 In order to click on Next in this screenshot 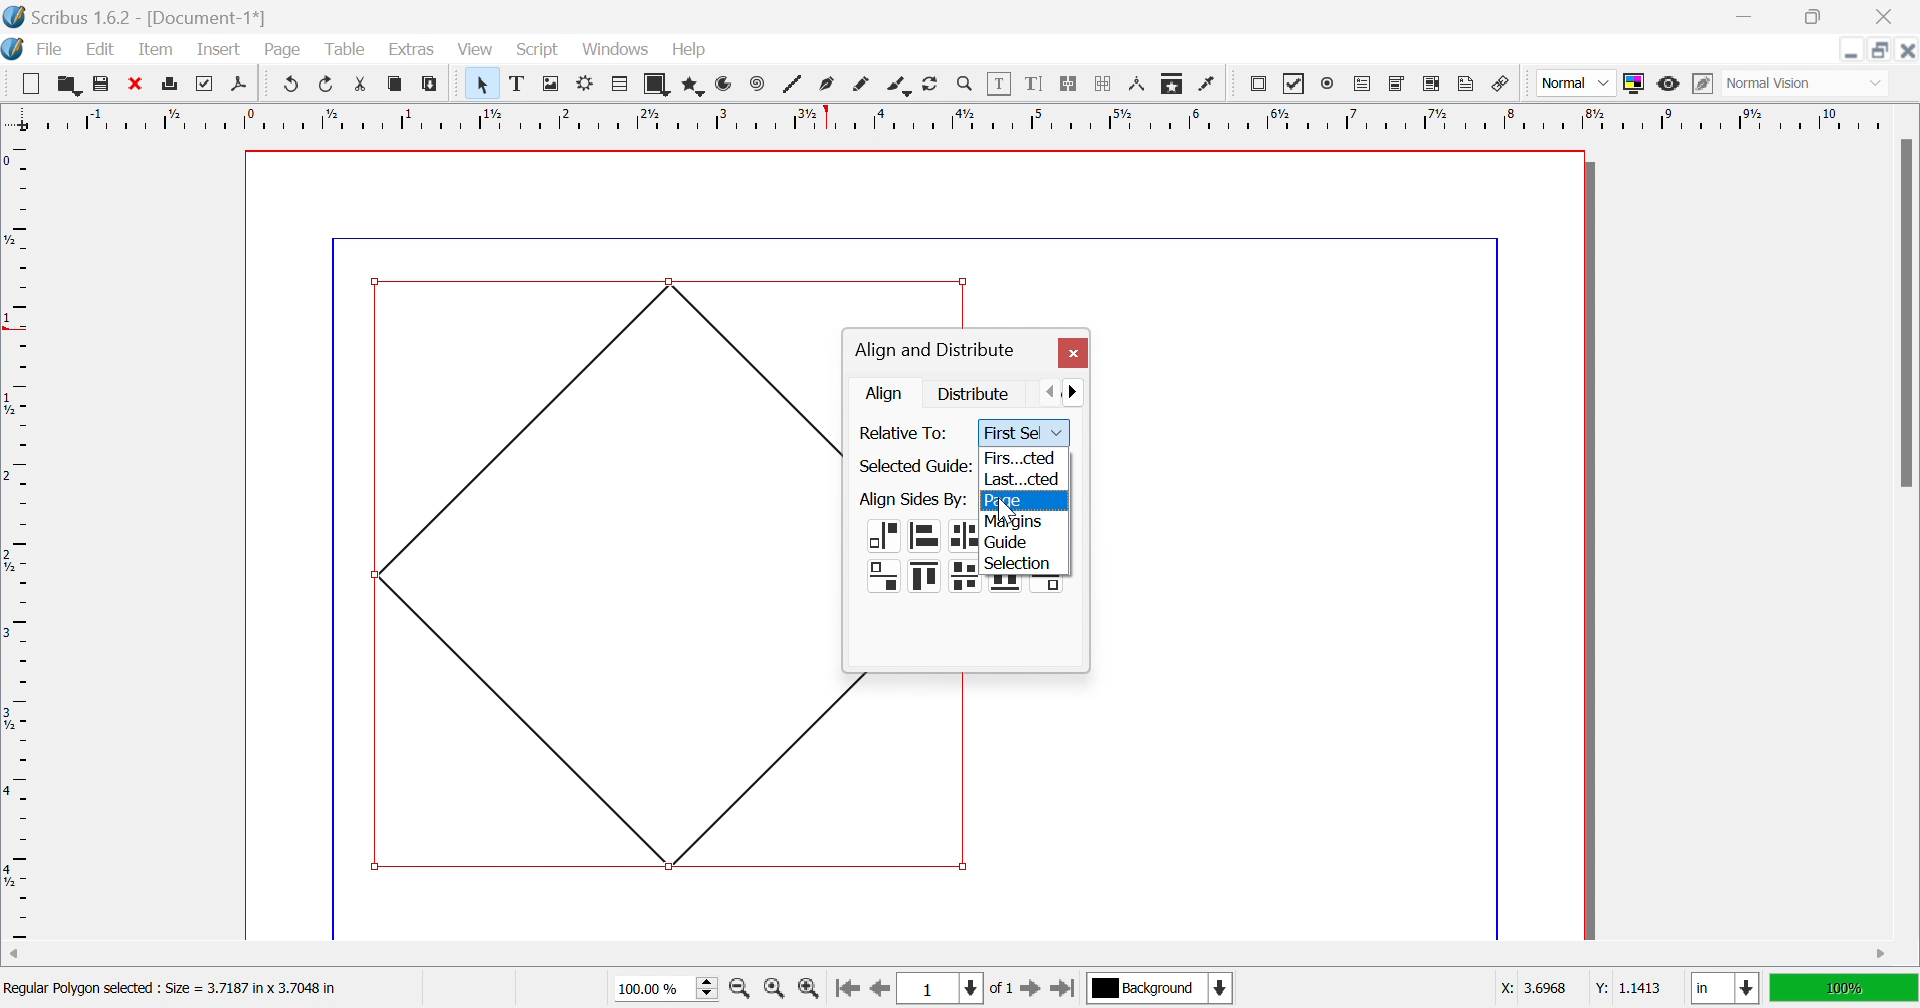, I will do `click(1081, 390)`.